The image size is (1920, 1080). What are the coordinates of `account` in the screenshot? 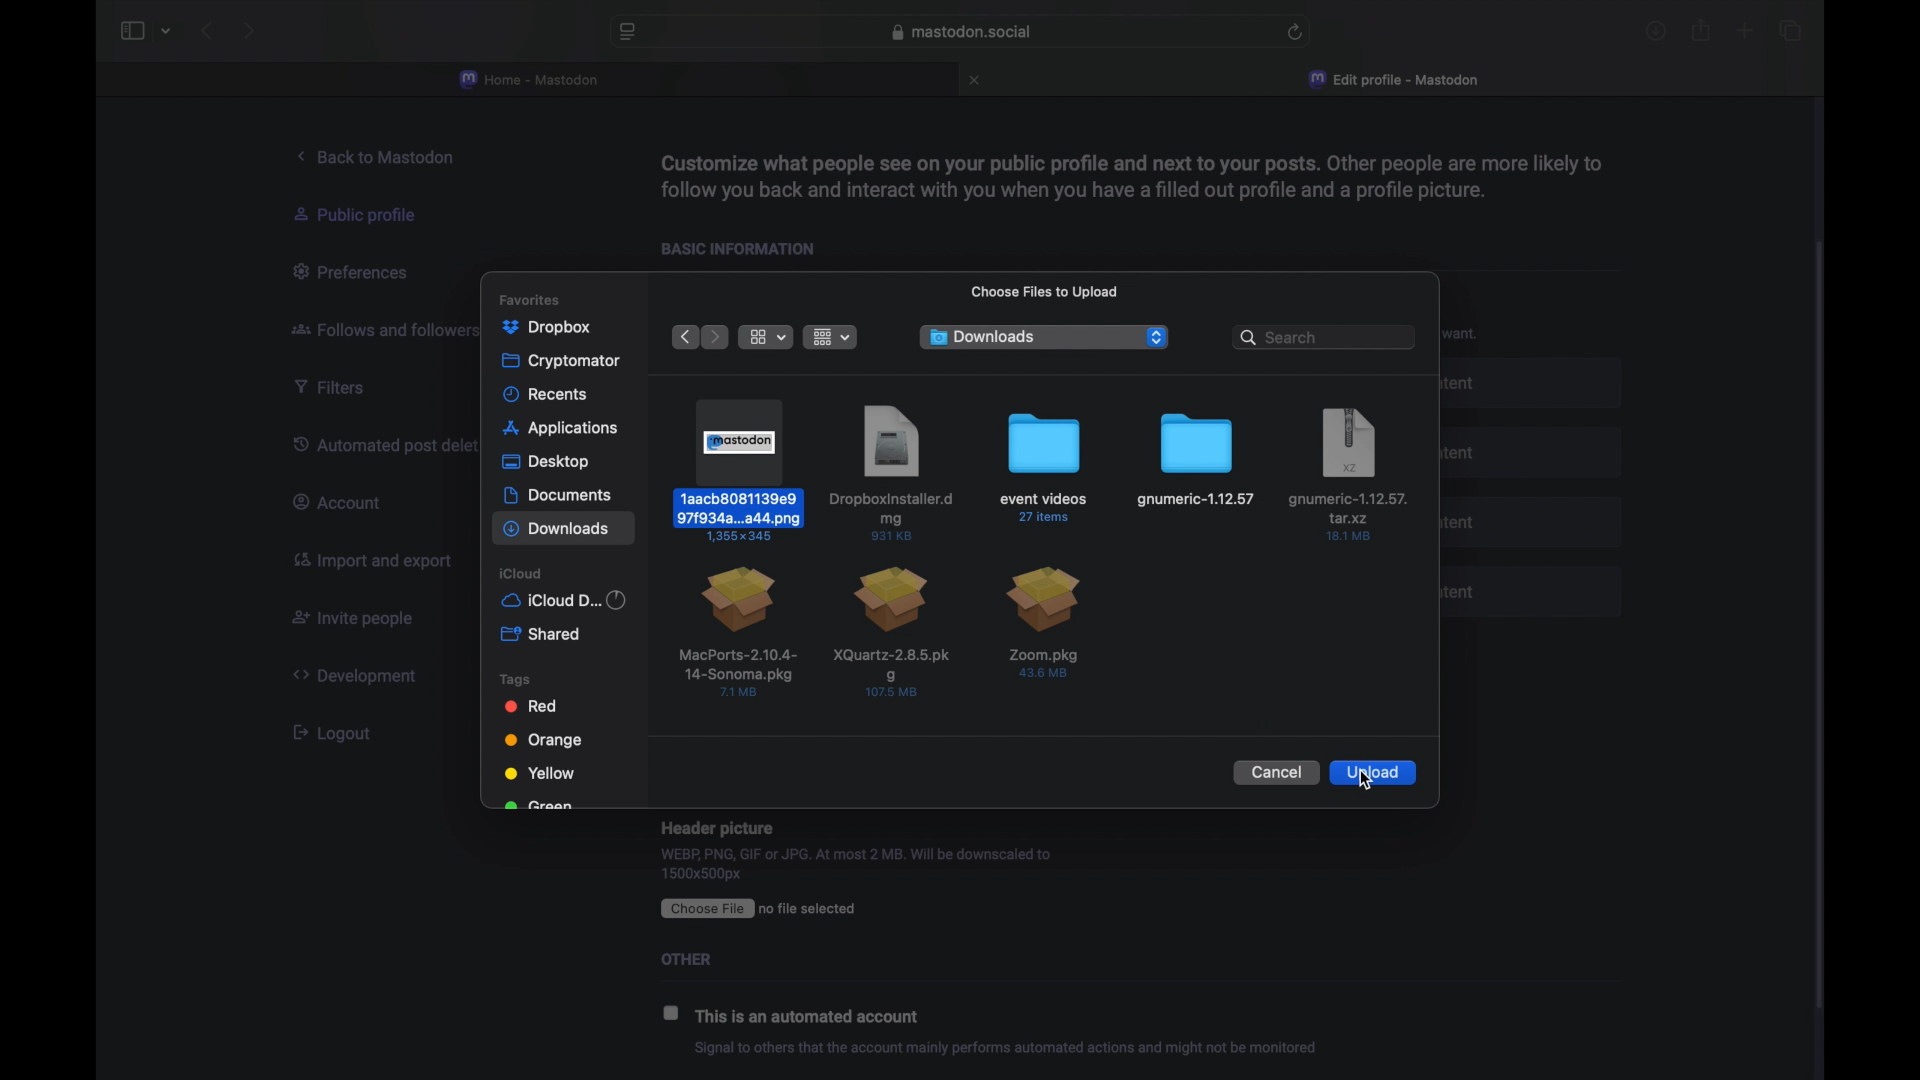 It's located at (343, 502).